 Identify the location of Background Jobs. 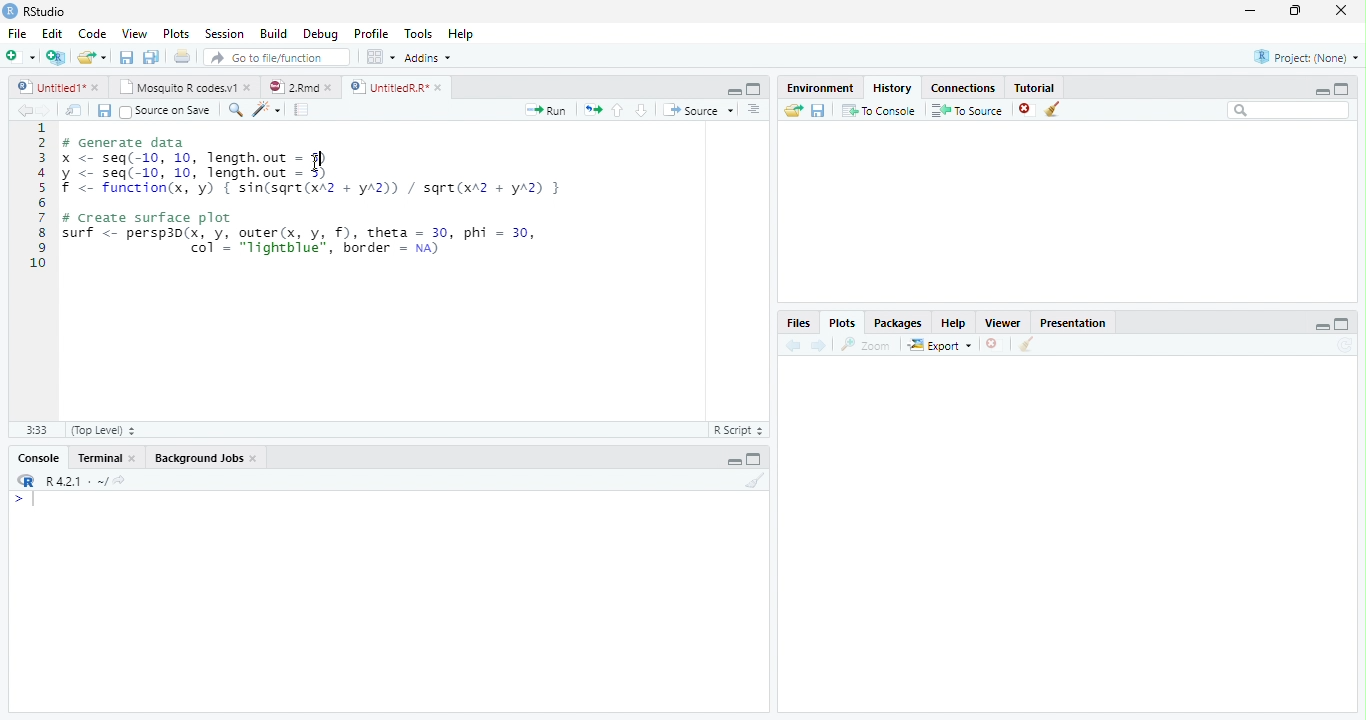
(199, 458).